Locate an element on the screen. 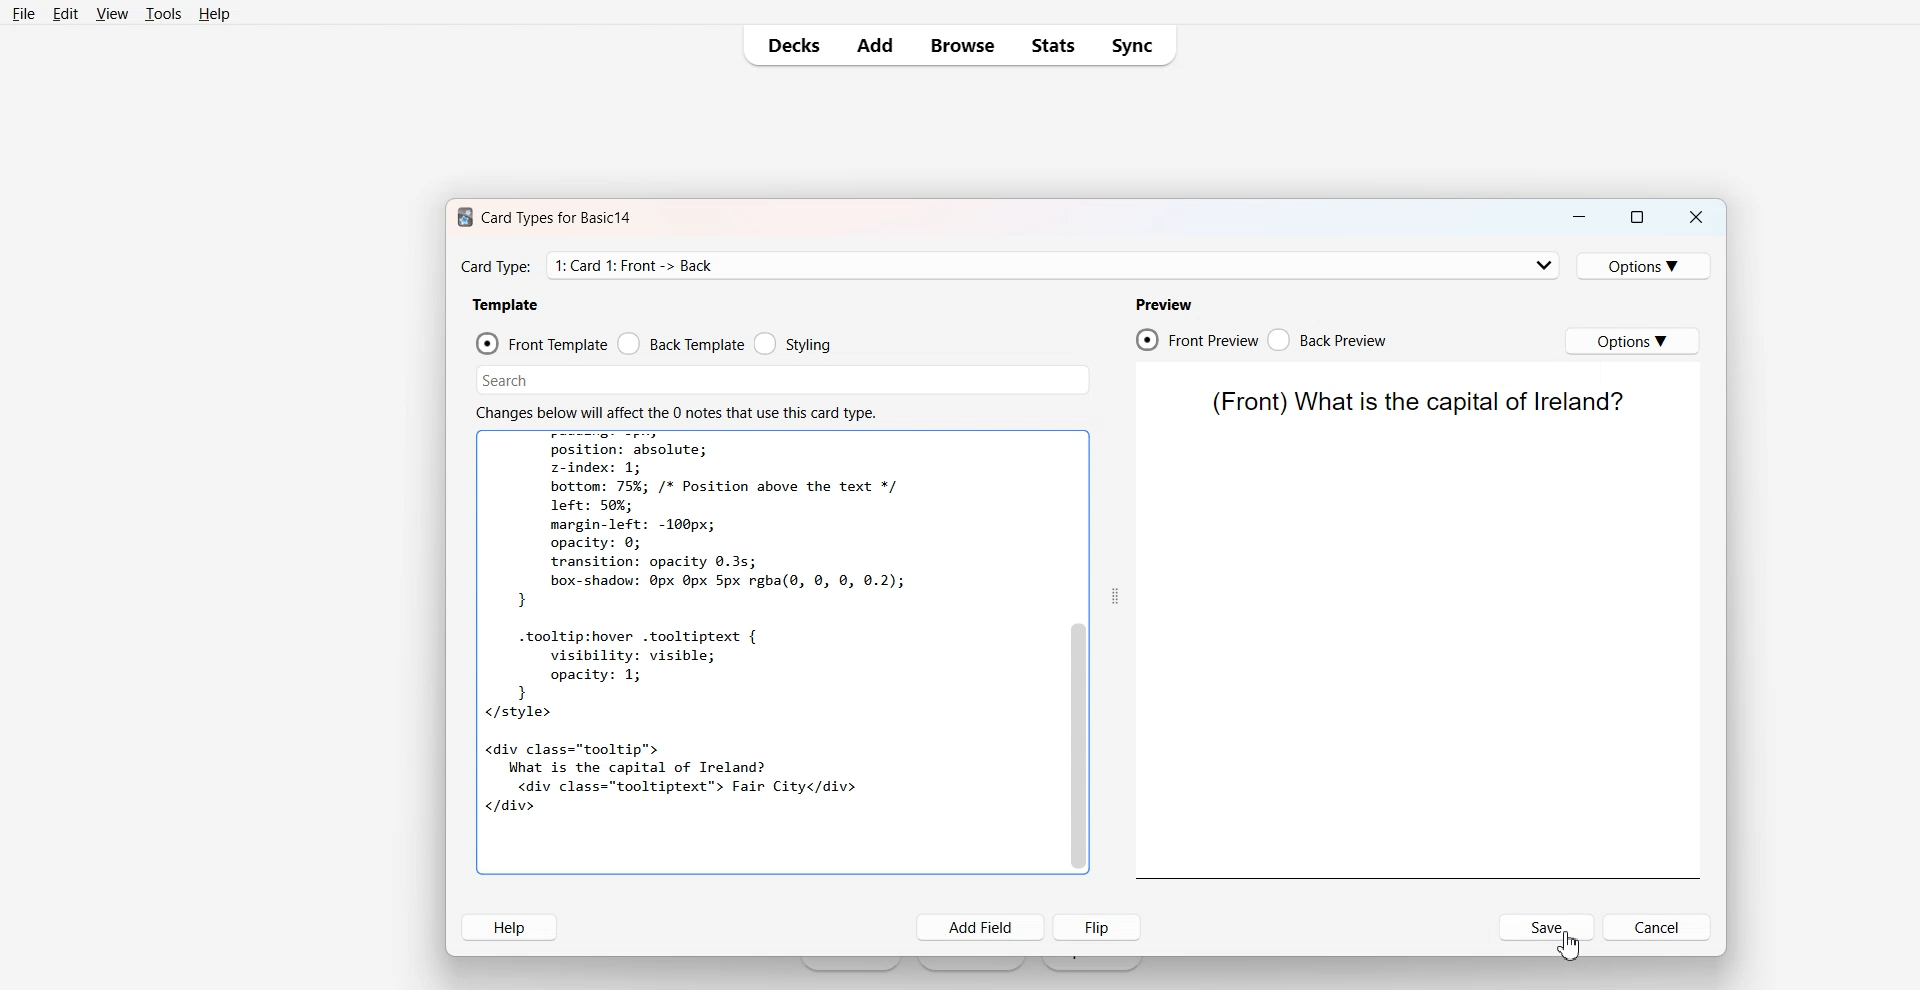 The height and width of the screenshot is (990, 1920). Text is located at coordinates (766, 653).